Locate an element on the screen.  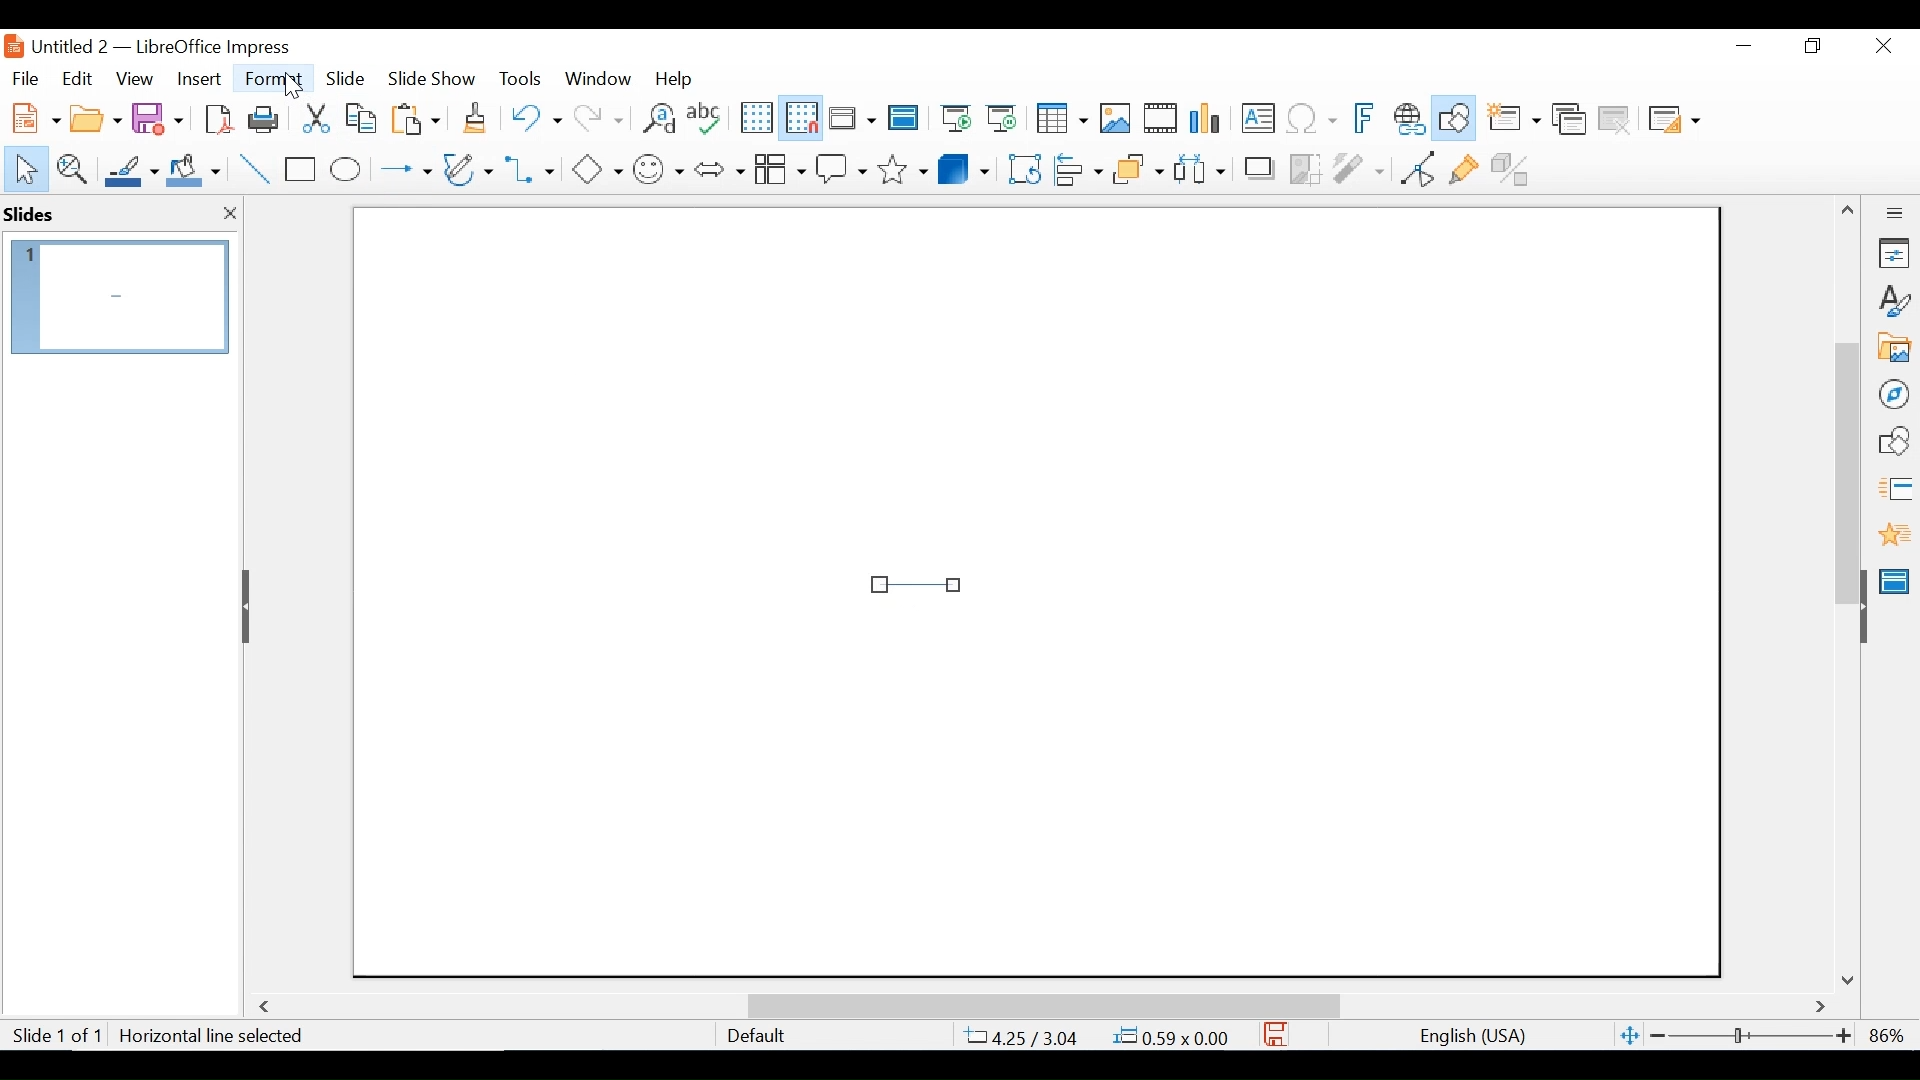
Slide Preview is located at coordinates (117, 296).